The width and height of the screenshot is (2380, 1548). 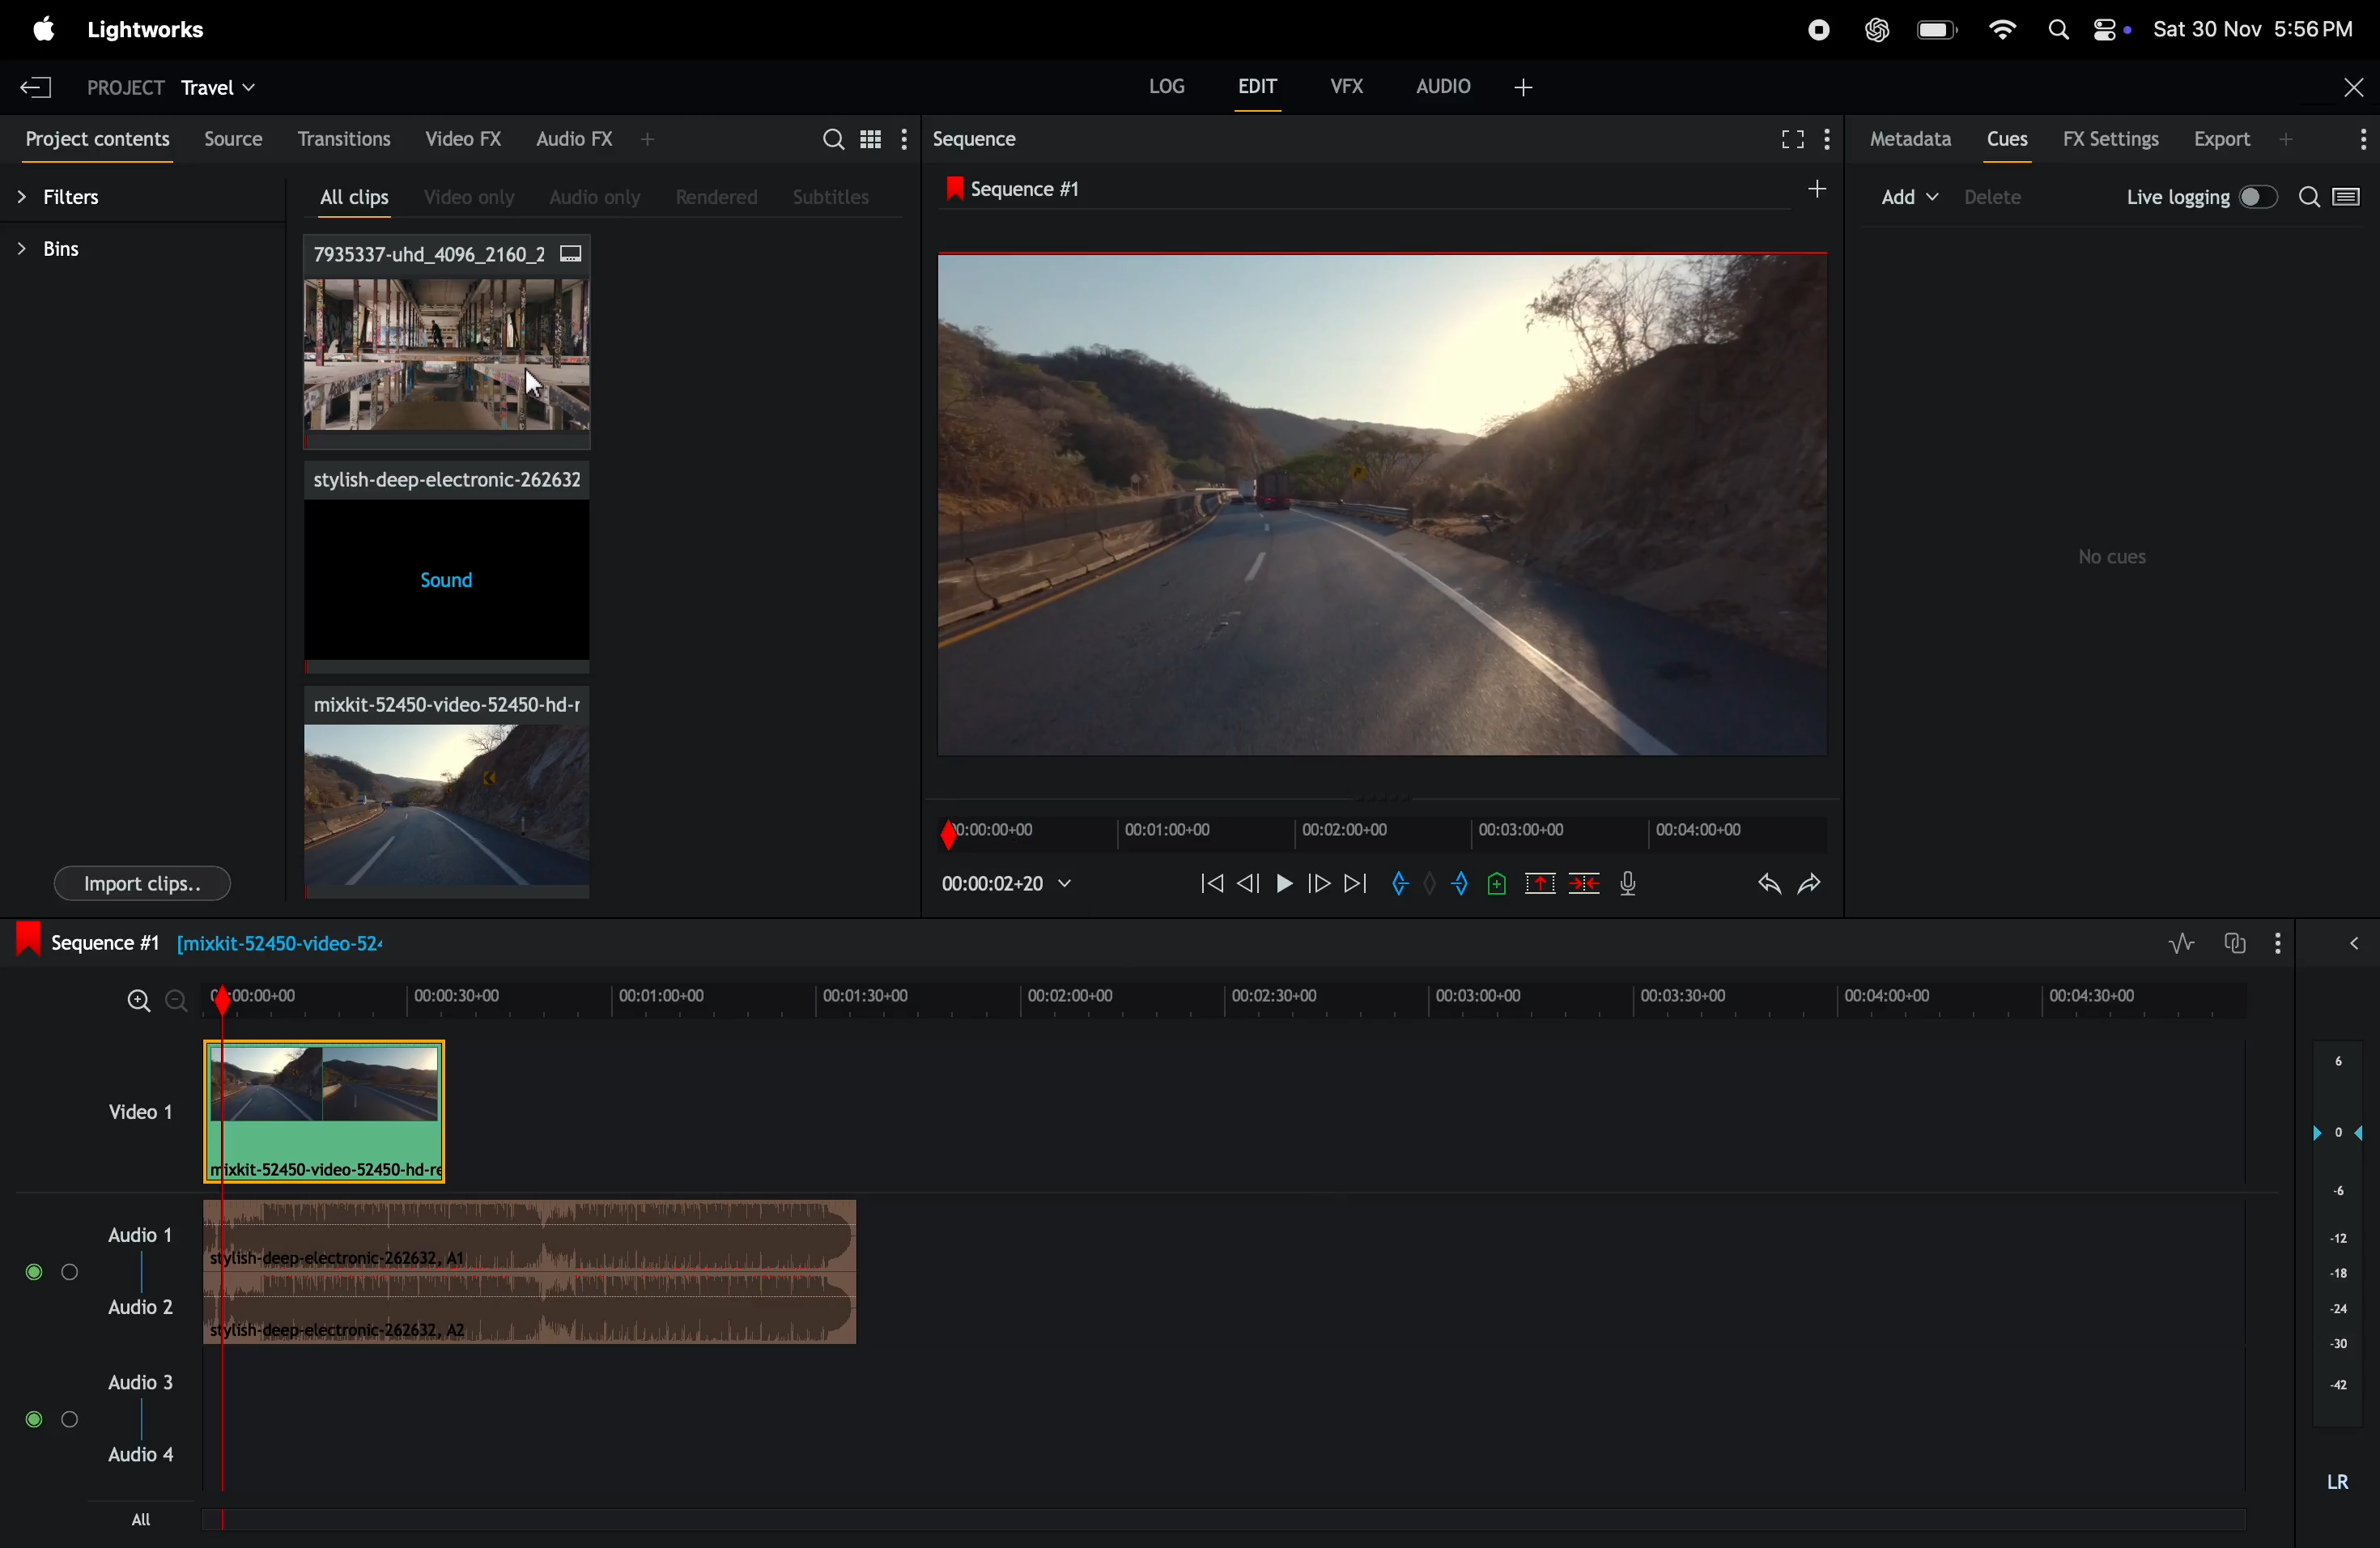 What do you see at coordinates (1797, 139) in the screenshot?
I see `fullscreen` at bounding box center [1797, 139].